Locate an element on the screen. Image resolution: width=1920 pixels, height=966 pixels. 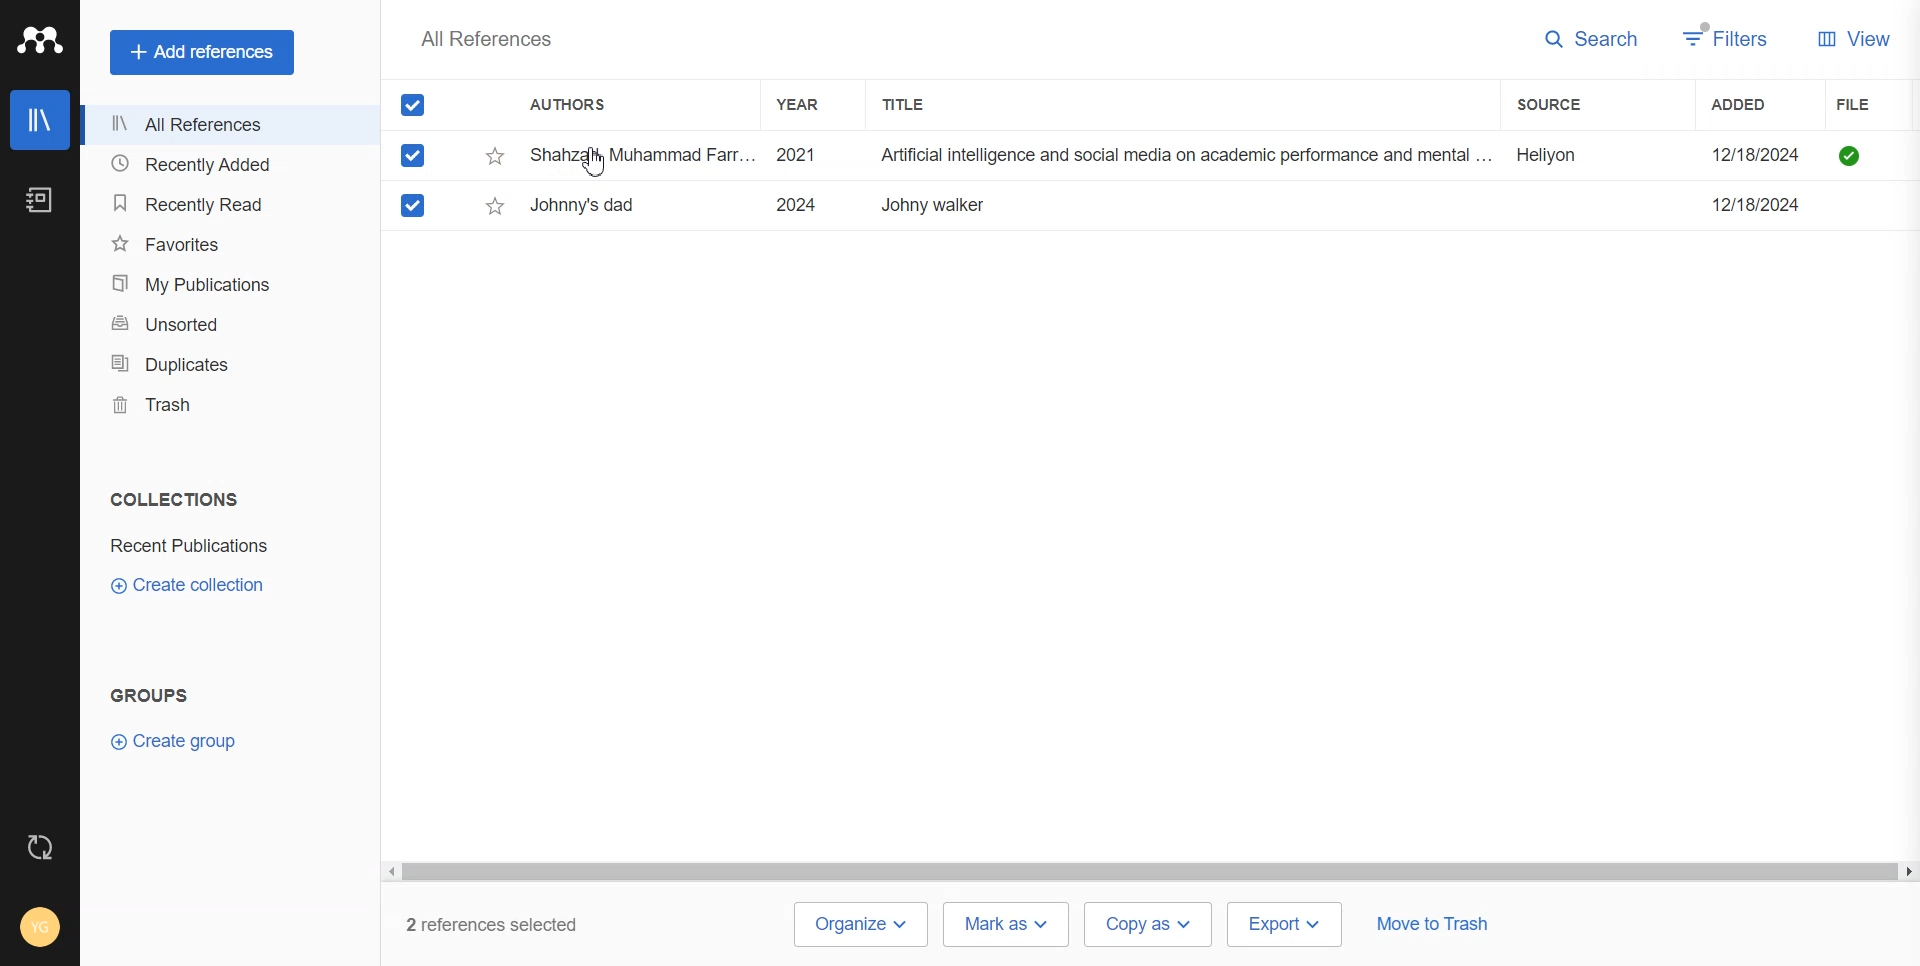
Favorites is located at coordinates (224, 242).